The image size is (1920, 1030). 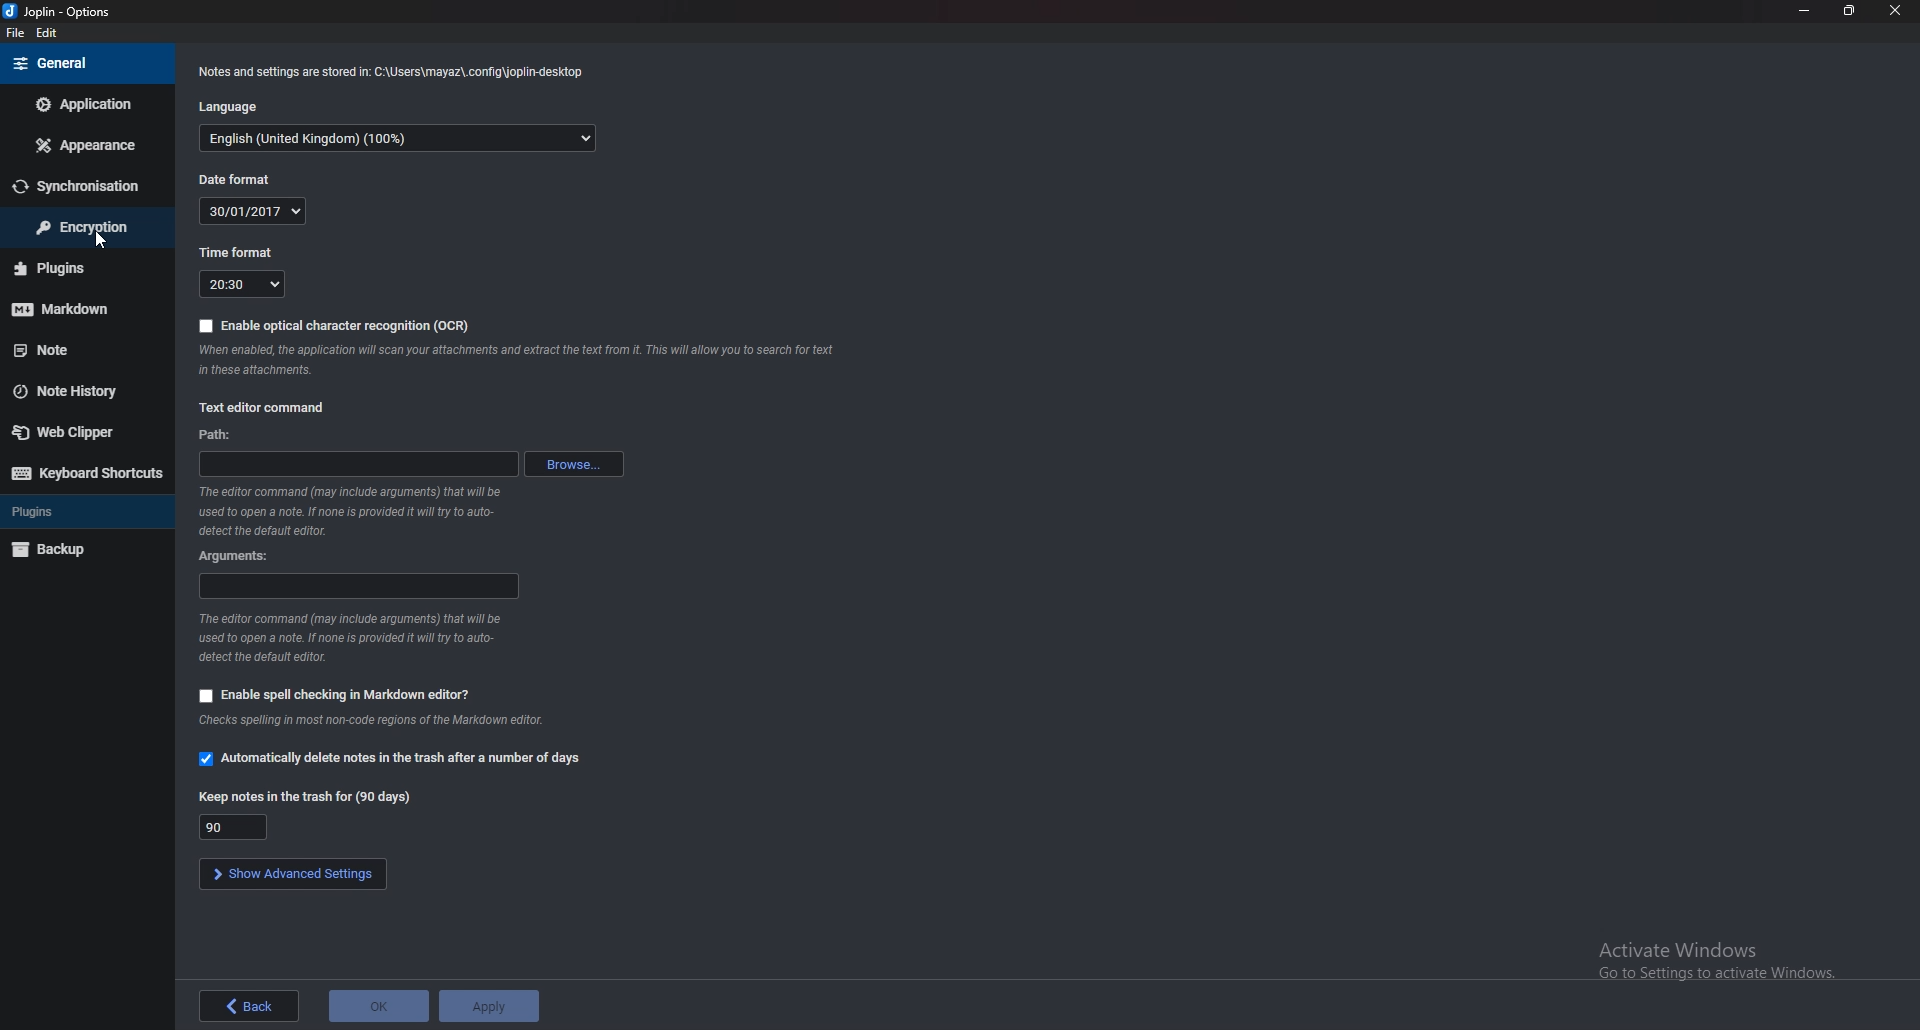 What do you see at coordinates (400, 135) in the screenshot?
I see `language` at bounding box center [400, 135].